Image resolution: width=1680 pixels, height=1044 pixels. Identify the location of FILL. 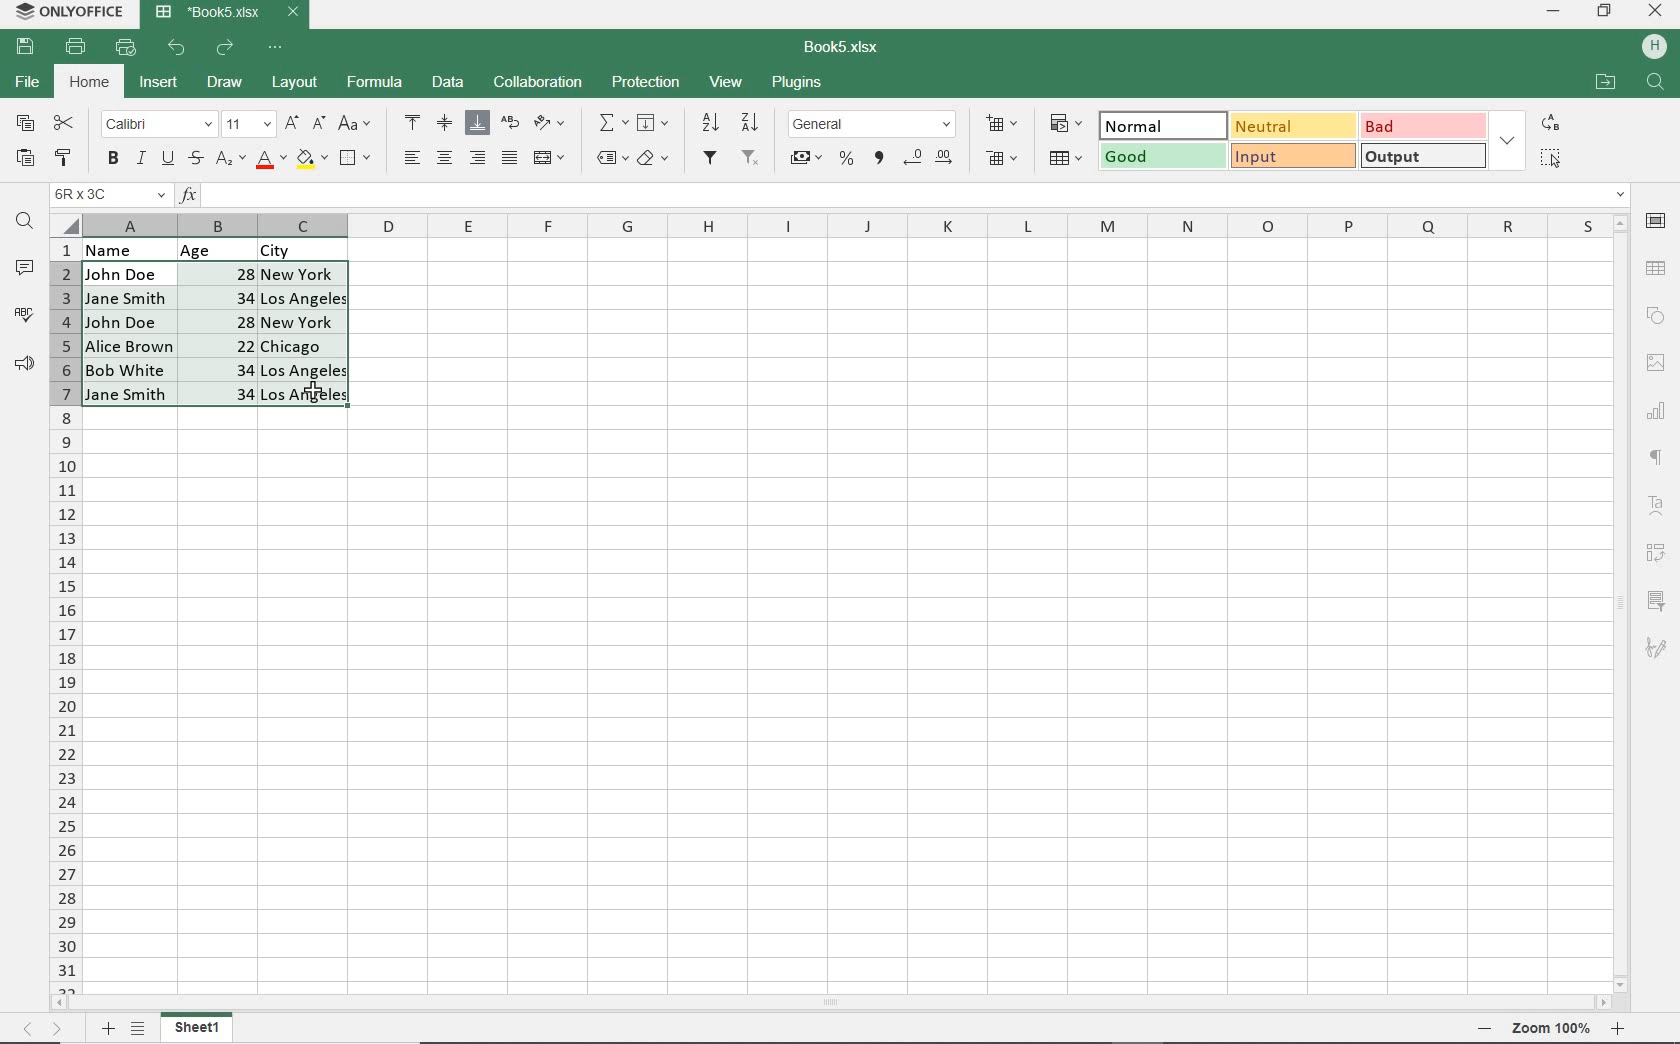
(658, 124).